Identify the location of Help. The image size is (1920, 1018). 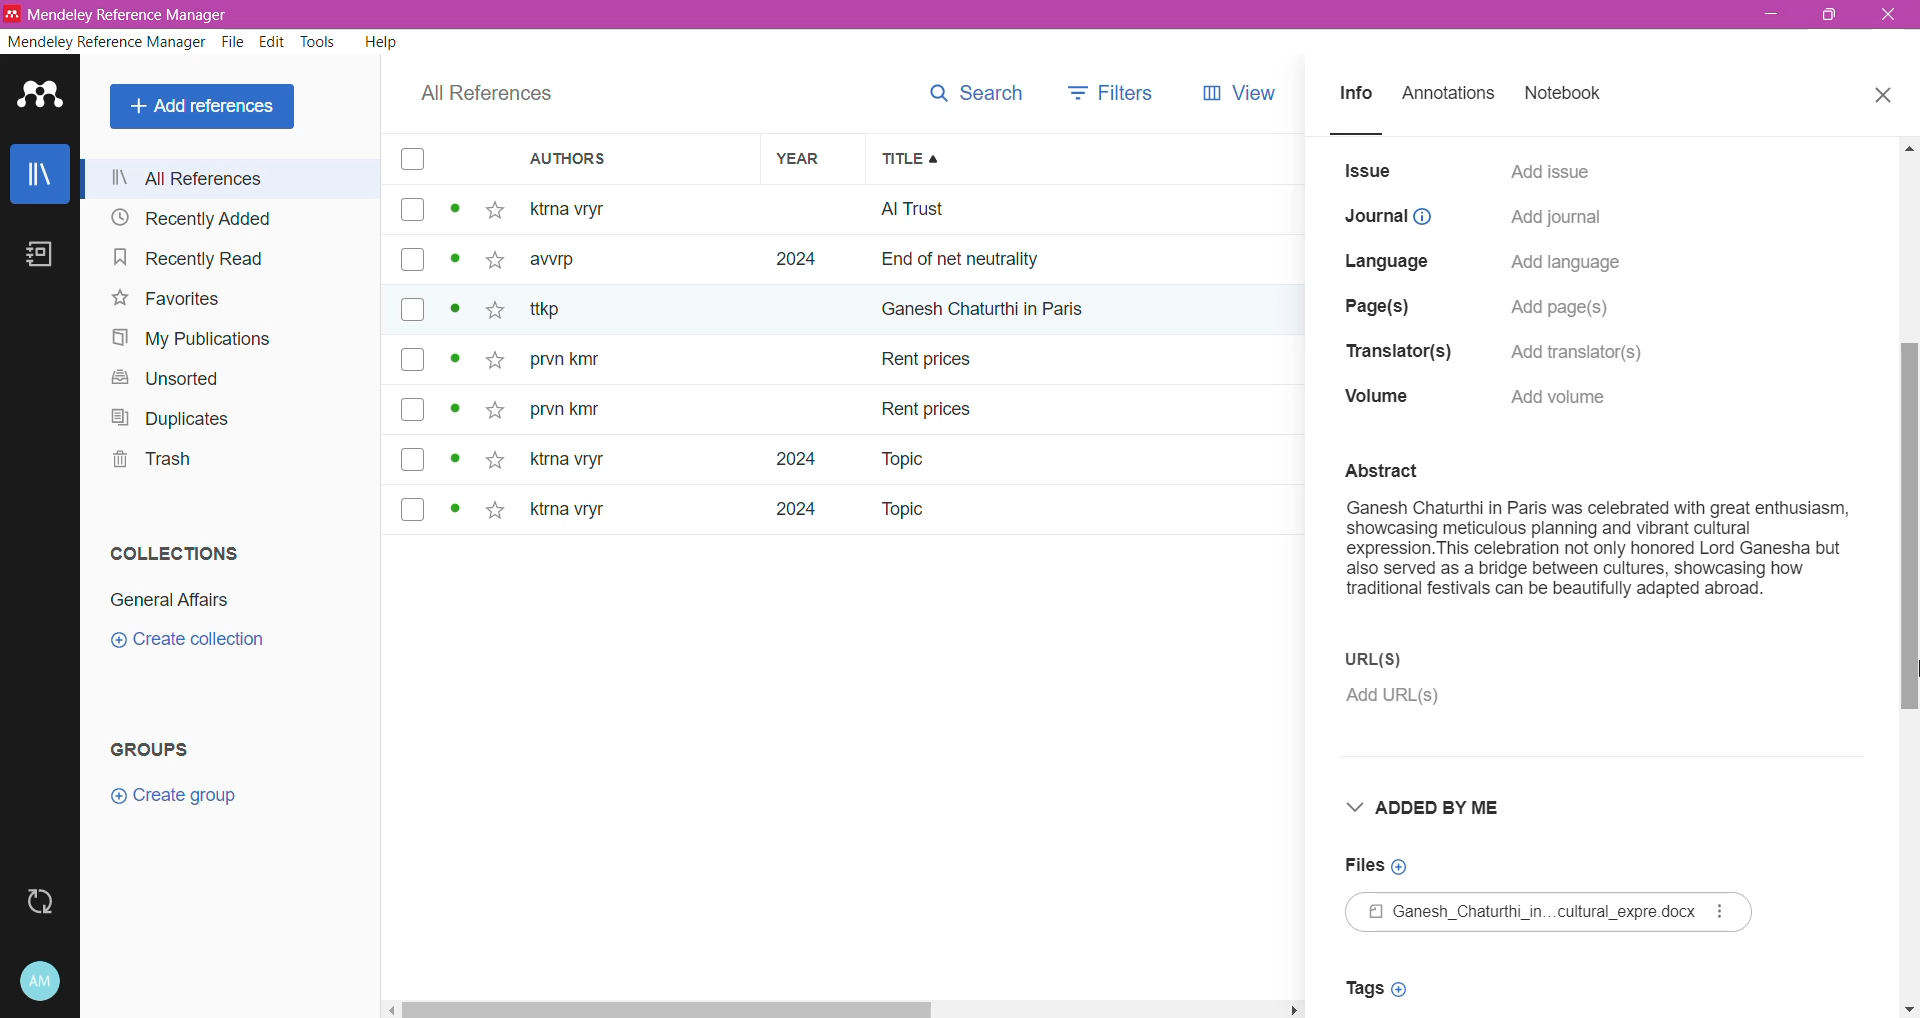
(379, 44).